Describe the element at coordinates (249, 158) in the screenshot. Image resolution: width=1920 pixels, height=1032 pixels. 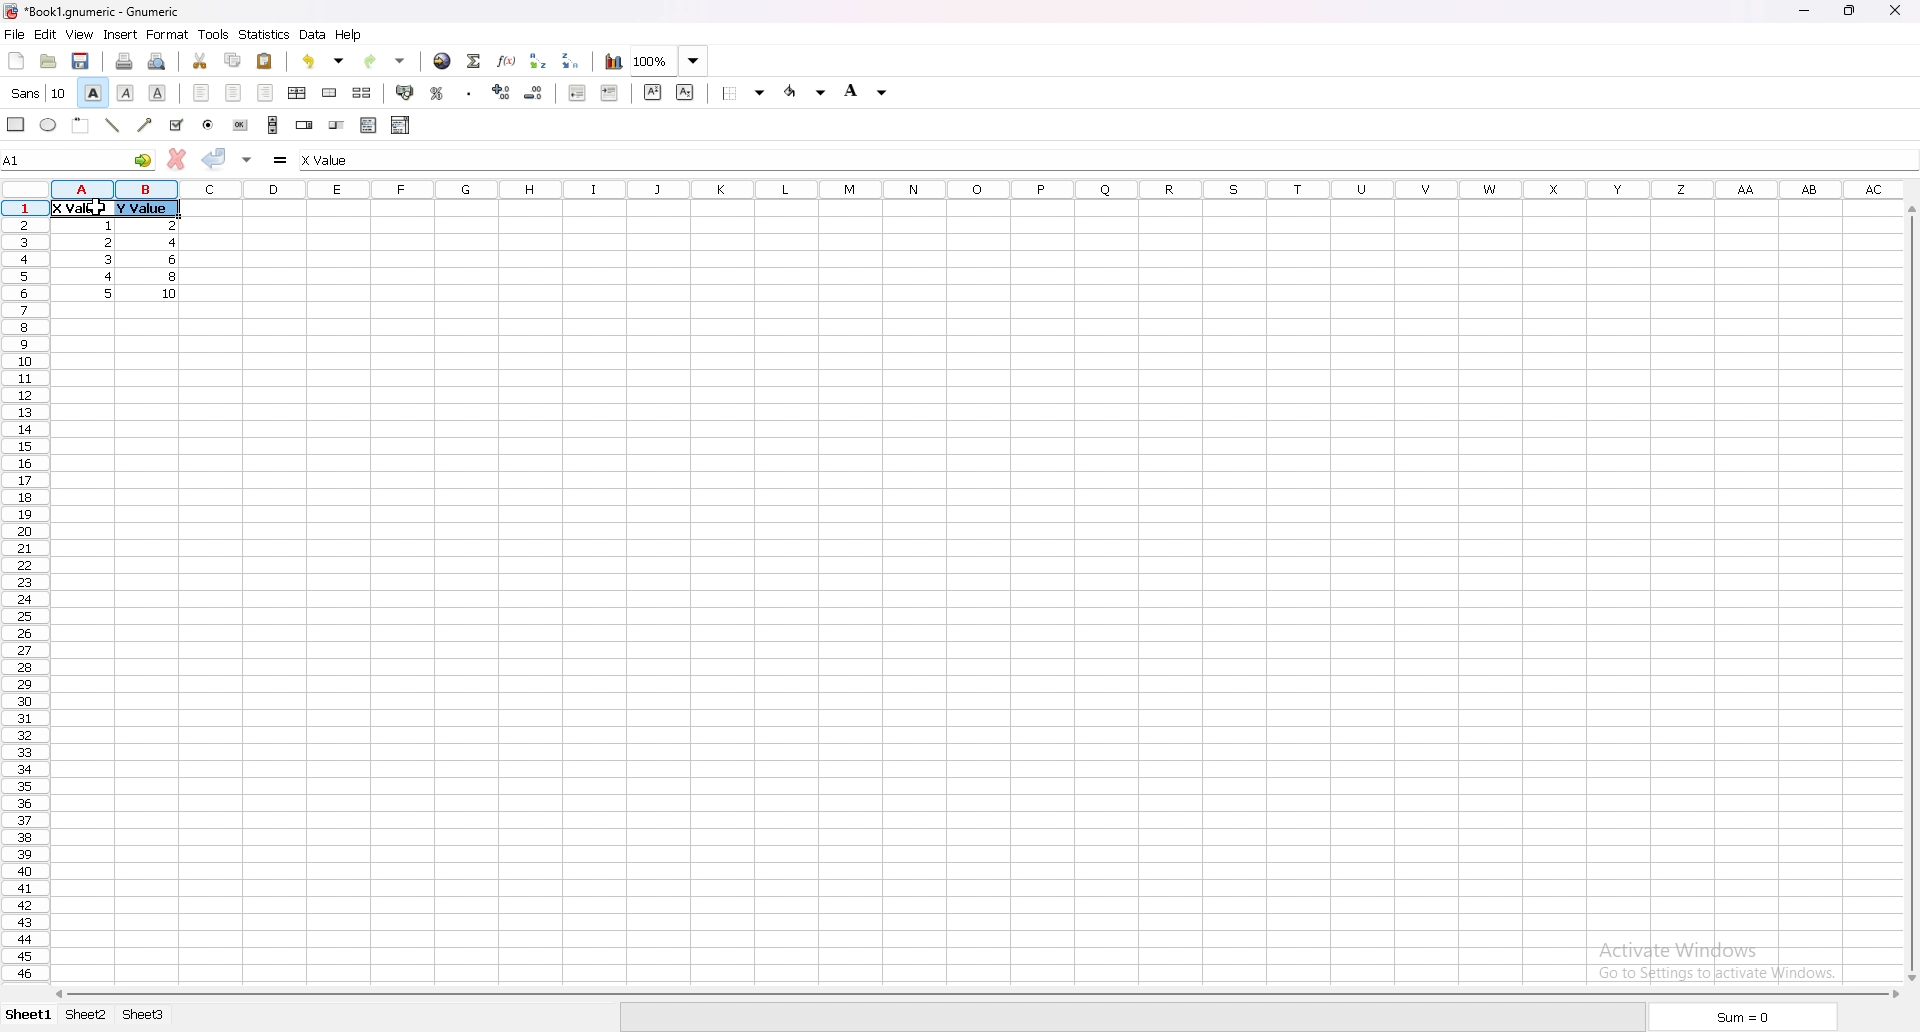
I see `accept change in multple cell` at that location.